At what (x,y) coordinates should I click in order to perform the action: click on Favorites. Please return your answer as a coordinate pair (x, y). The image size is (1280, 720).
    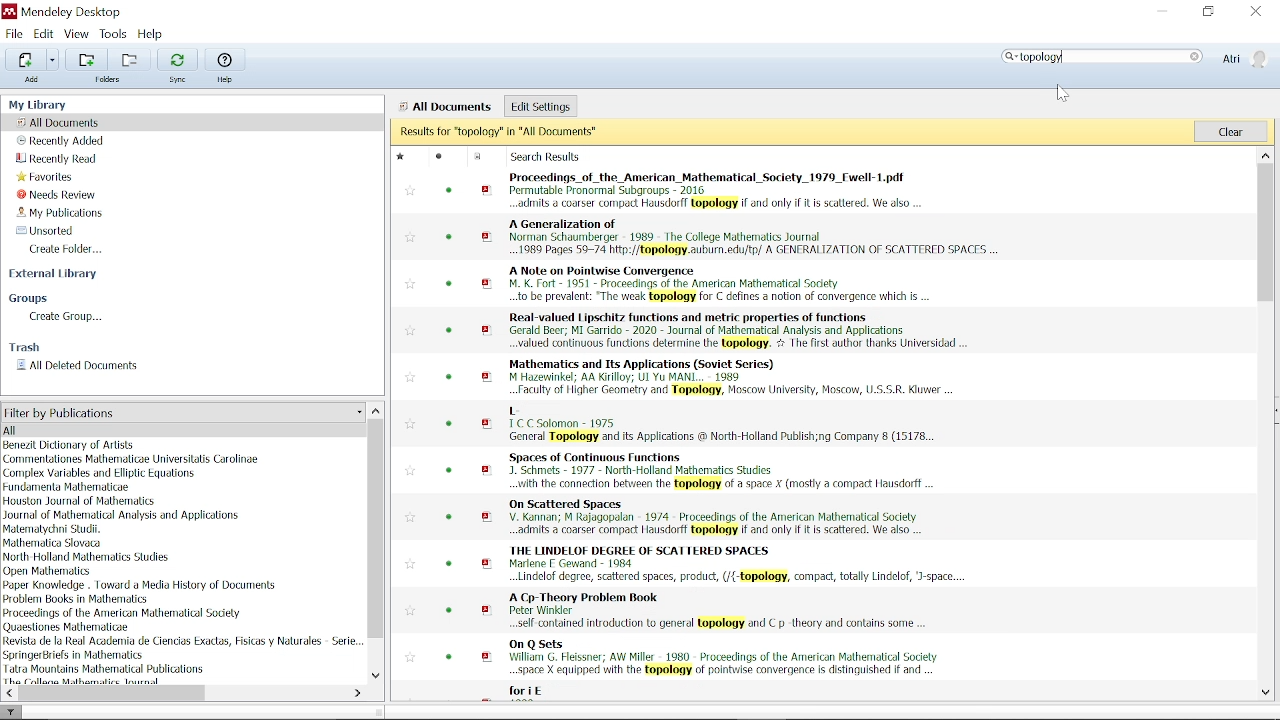
    Looking at the image, I should click on (47, 176).